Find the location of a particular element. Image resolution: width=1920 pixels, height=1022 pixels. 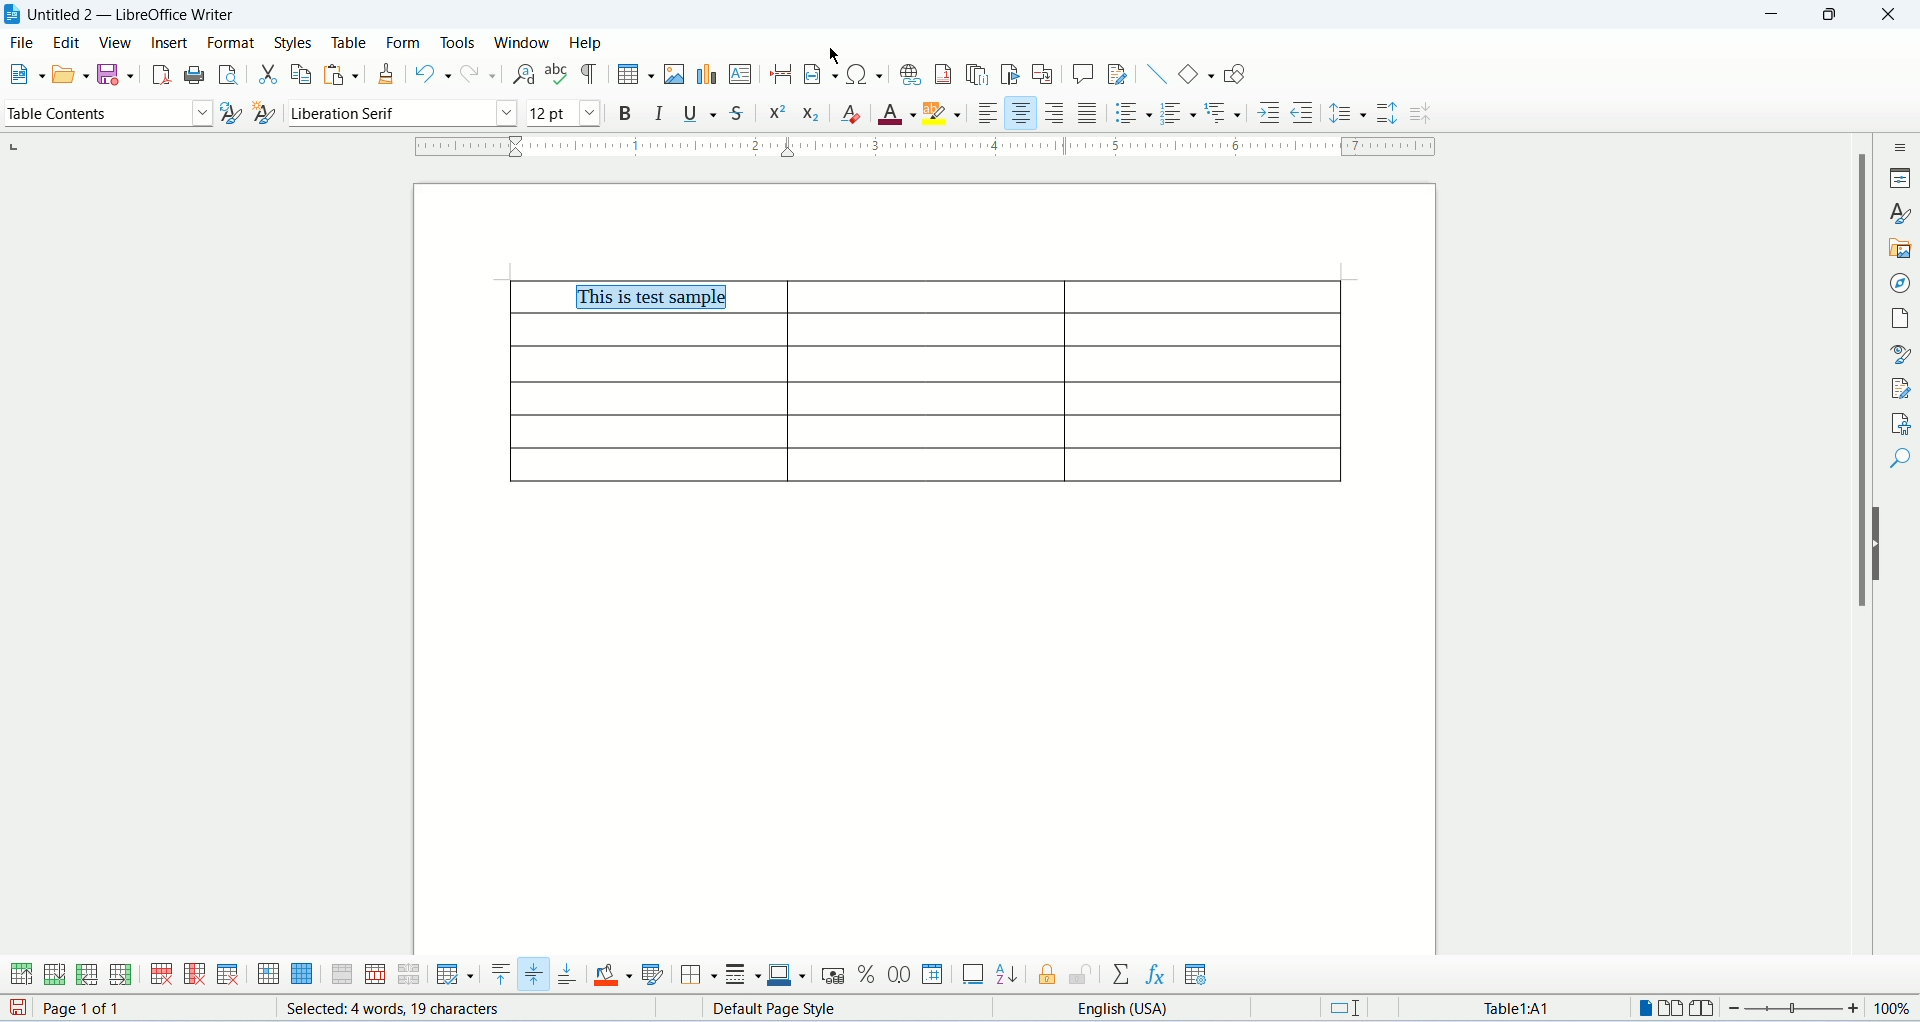

align right is located at coordinates (1058, 112).